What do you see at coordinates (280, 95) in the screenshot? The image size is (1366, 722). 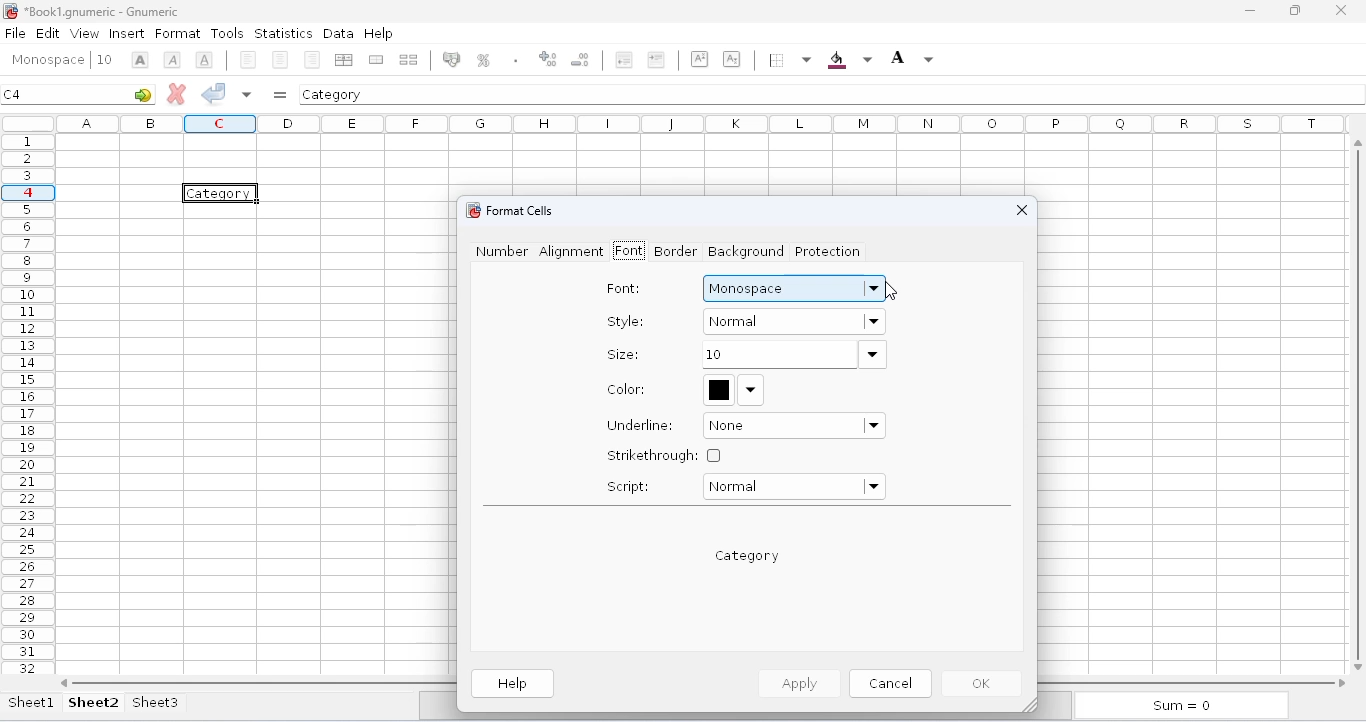 I see `enter formula` at bounding box center [280, 95].